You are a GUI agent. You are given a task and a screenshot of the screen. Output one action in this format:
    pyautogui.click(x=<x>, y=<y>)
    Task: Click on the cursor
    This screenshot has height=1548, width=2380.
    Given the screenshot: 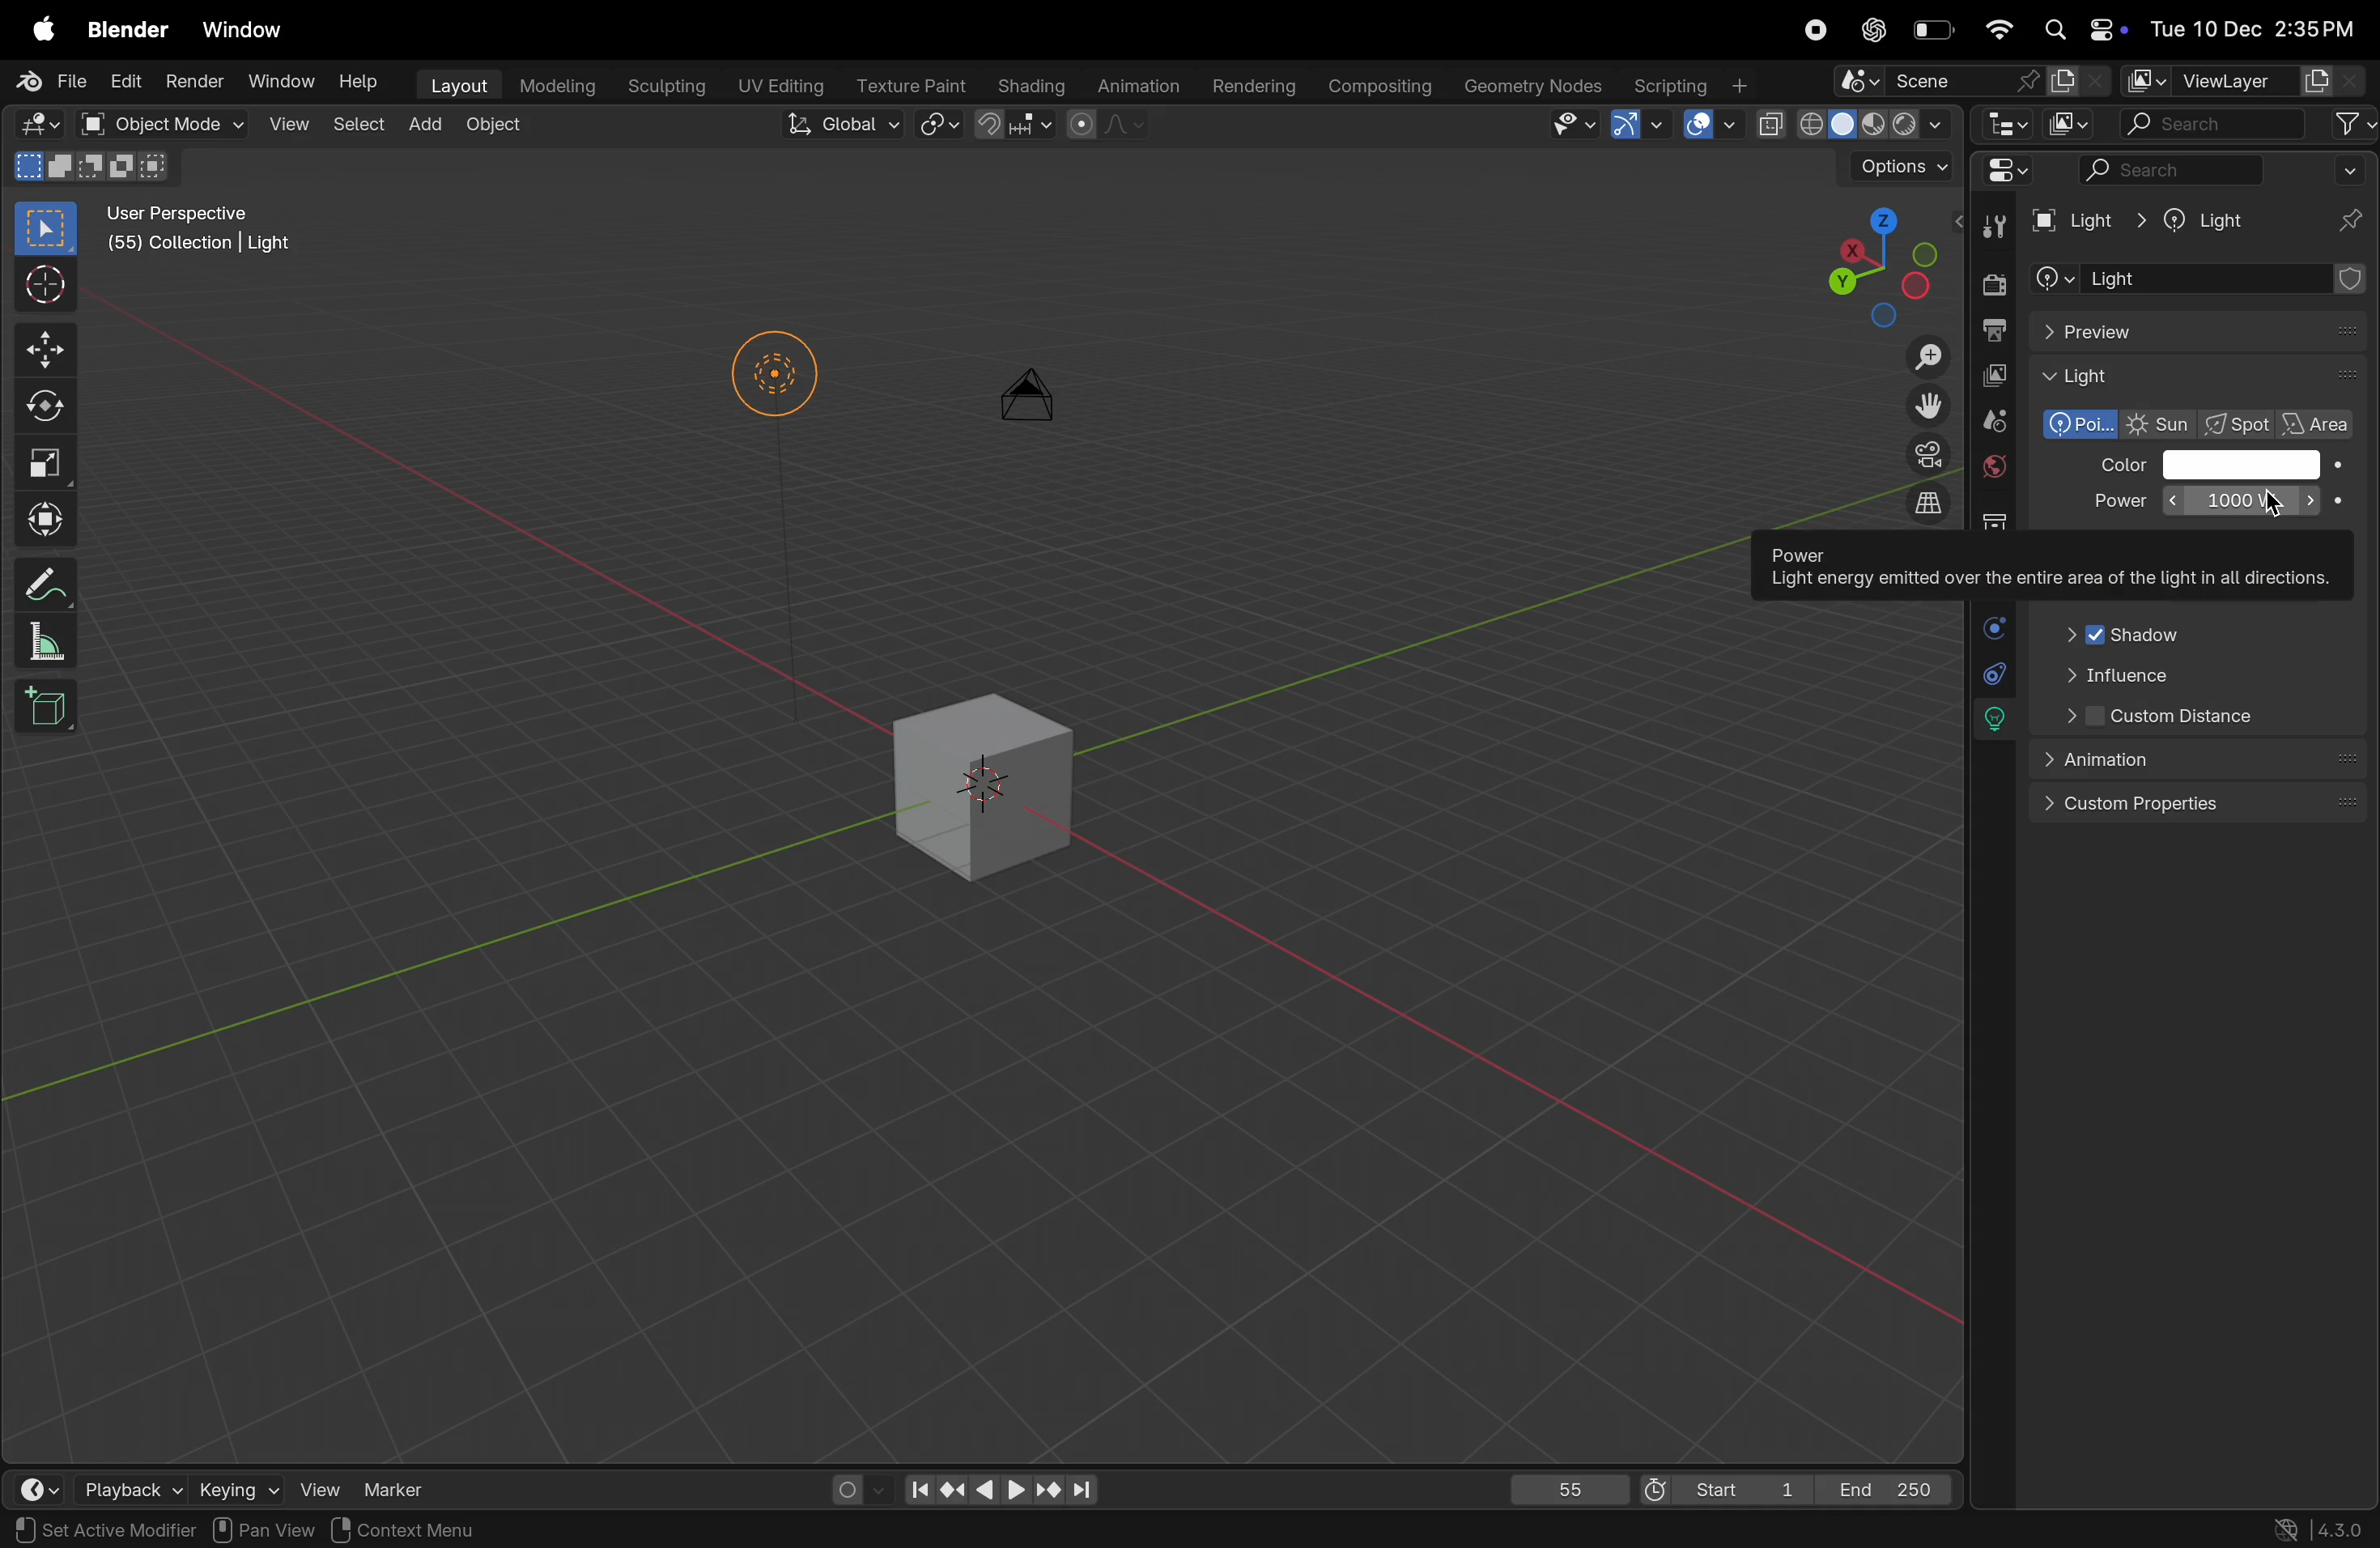 What is the action you would take?
    pyautogui.click(x=47, y=284)
    